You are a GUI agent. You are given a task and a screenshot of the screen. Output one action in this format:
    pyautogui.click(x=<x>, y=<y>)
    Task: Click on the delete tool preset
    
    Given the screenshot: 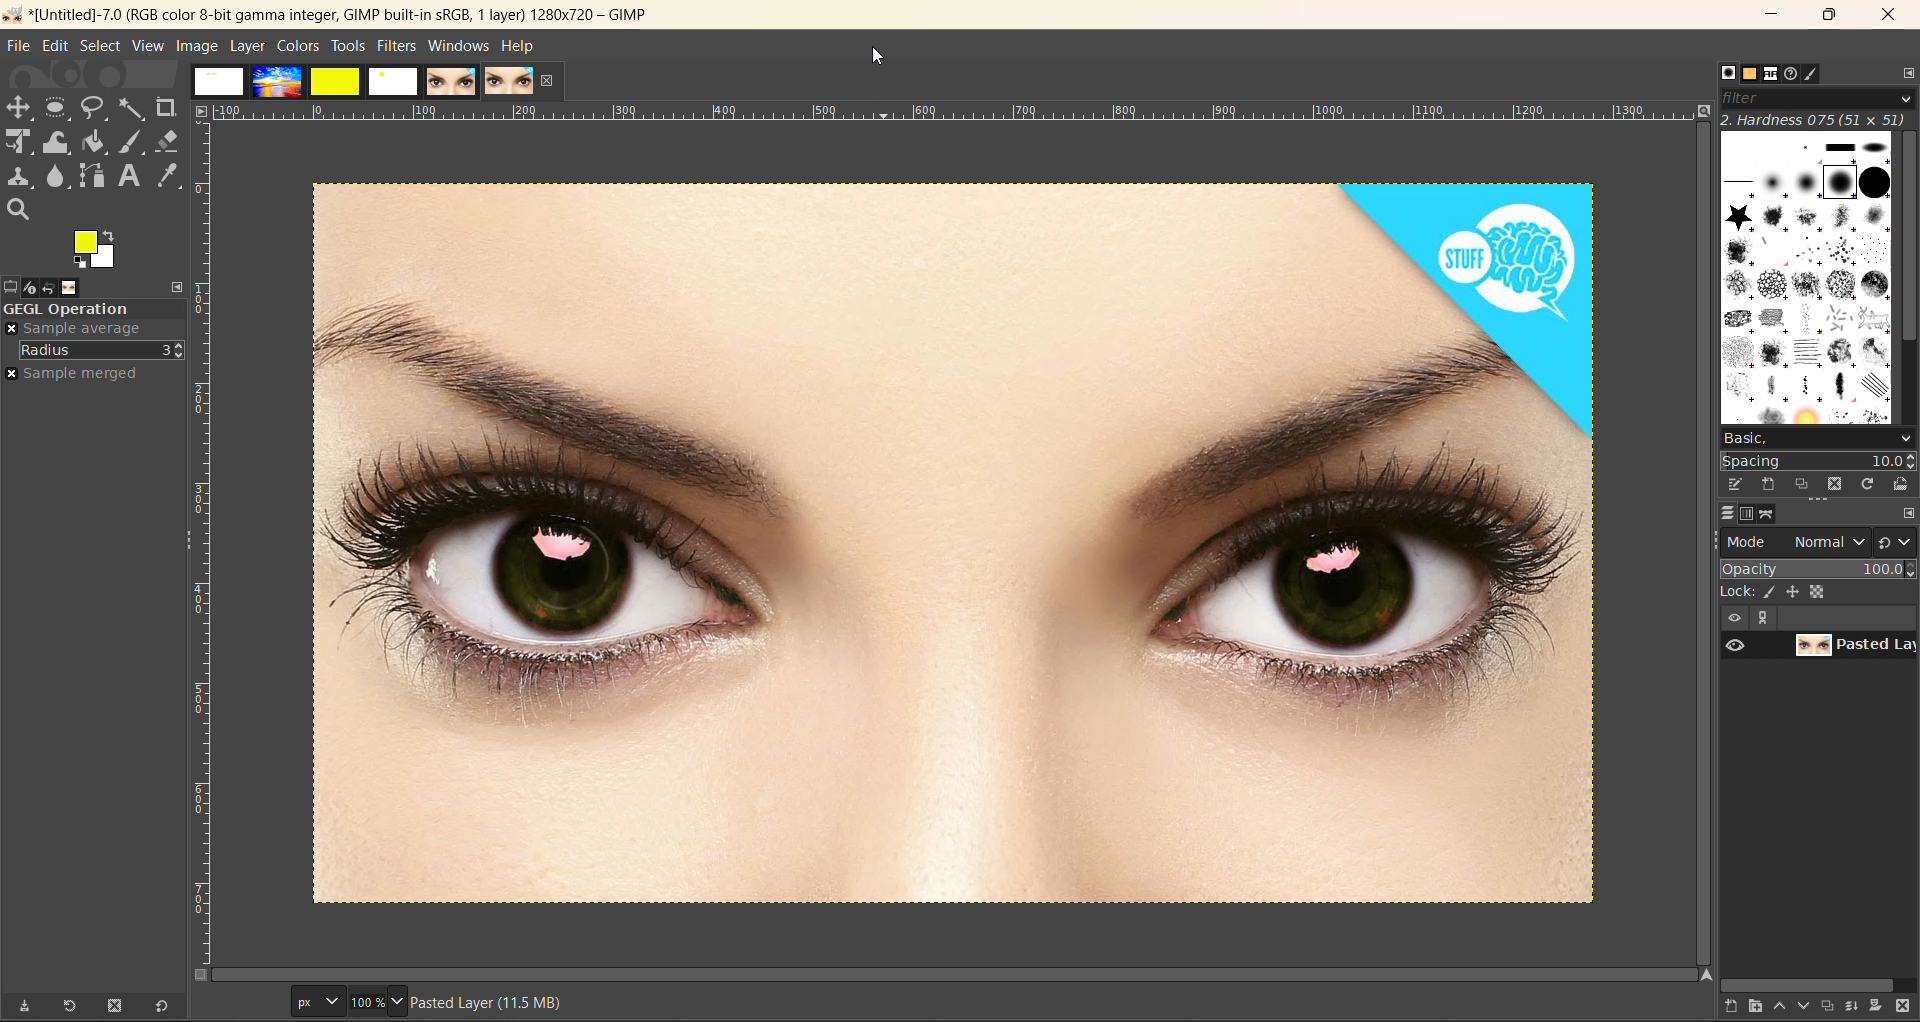 What is the action you would take?
    pyautogui.click(x=117, y=1007)
    